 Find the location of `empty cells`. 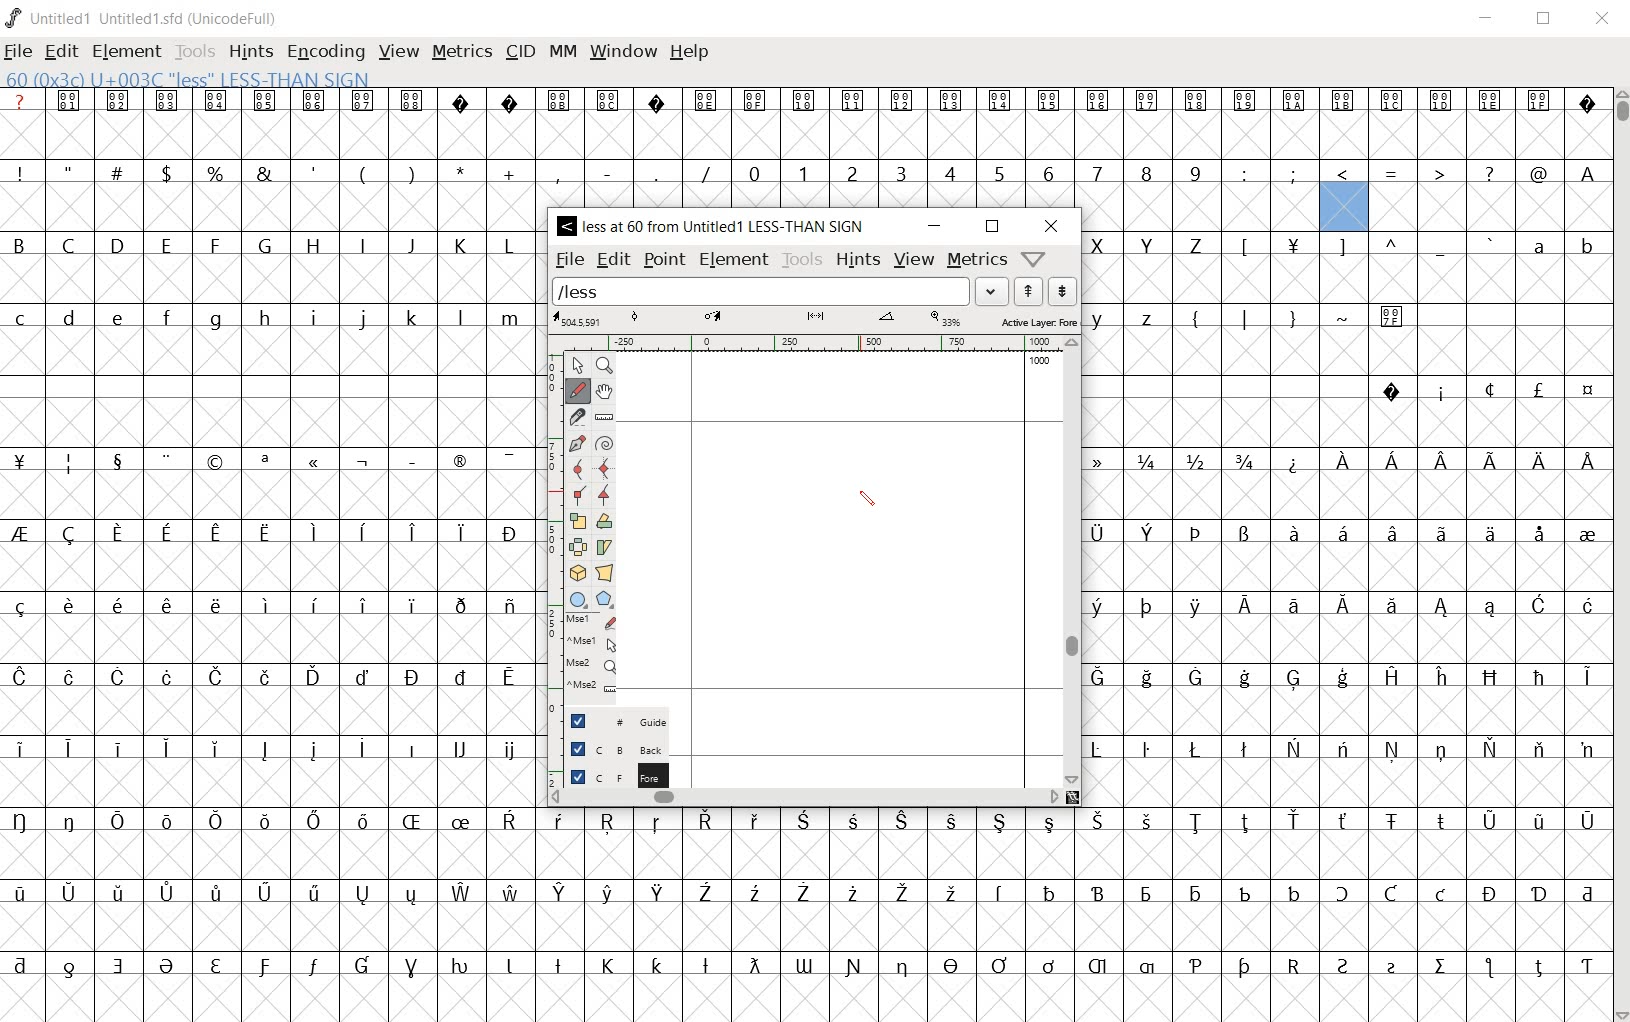

empty cells is located at coordinates (273, 420).